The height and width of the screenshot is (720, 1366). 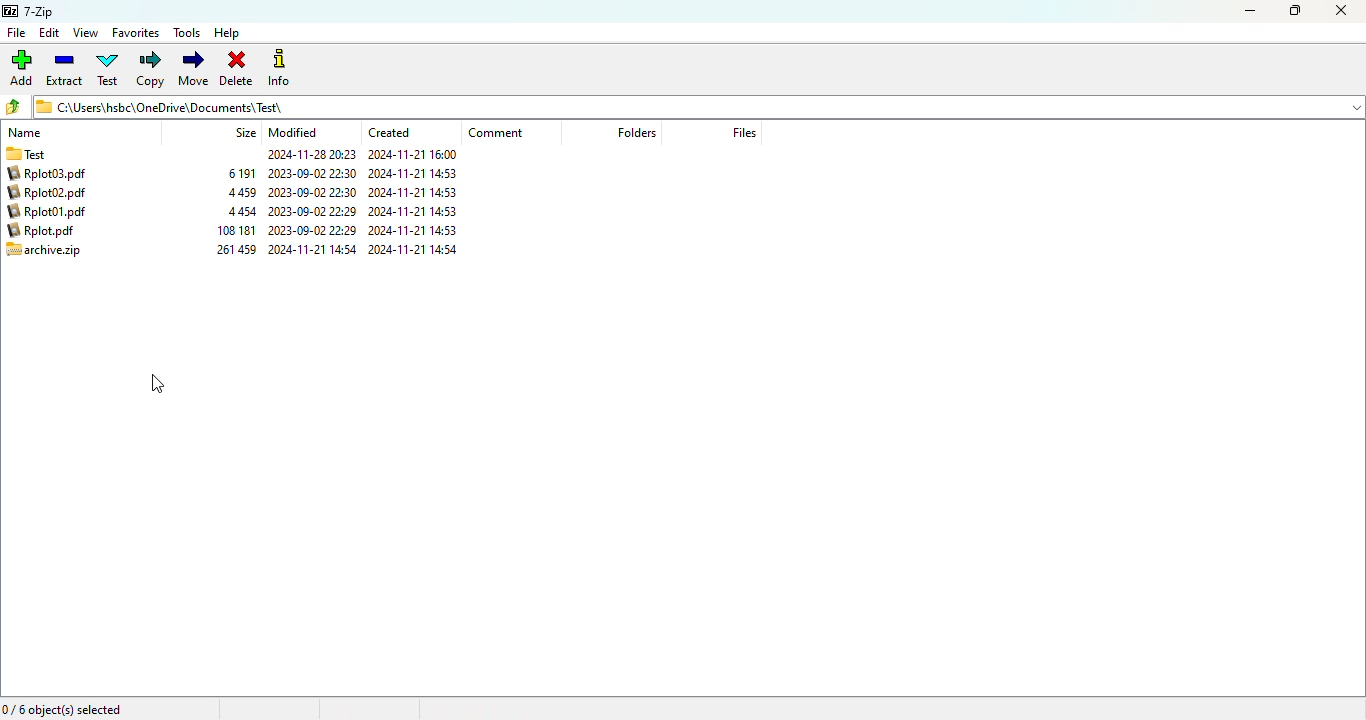 What do you see at coordinates (31, 12) in the screenshot?
I see `7-Zip` at bounding box center [31, 12].